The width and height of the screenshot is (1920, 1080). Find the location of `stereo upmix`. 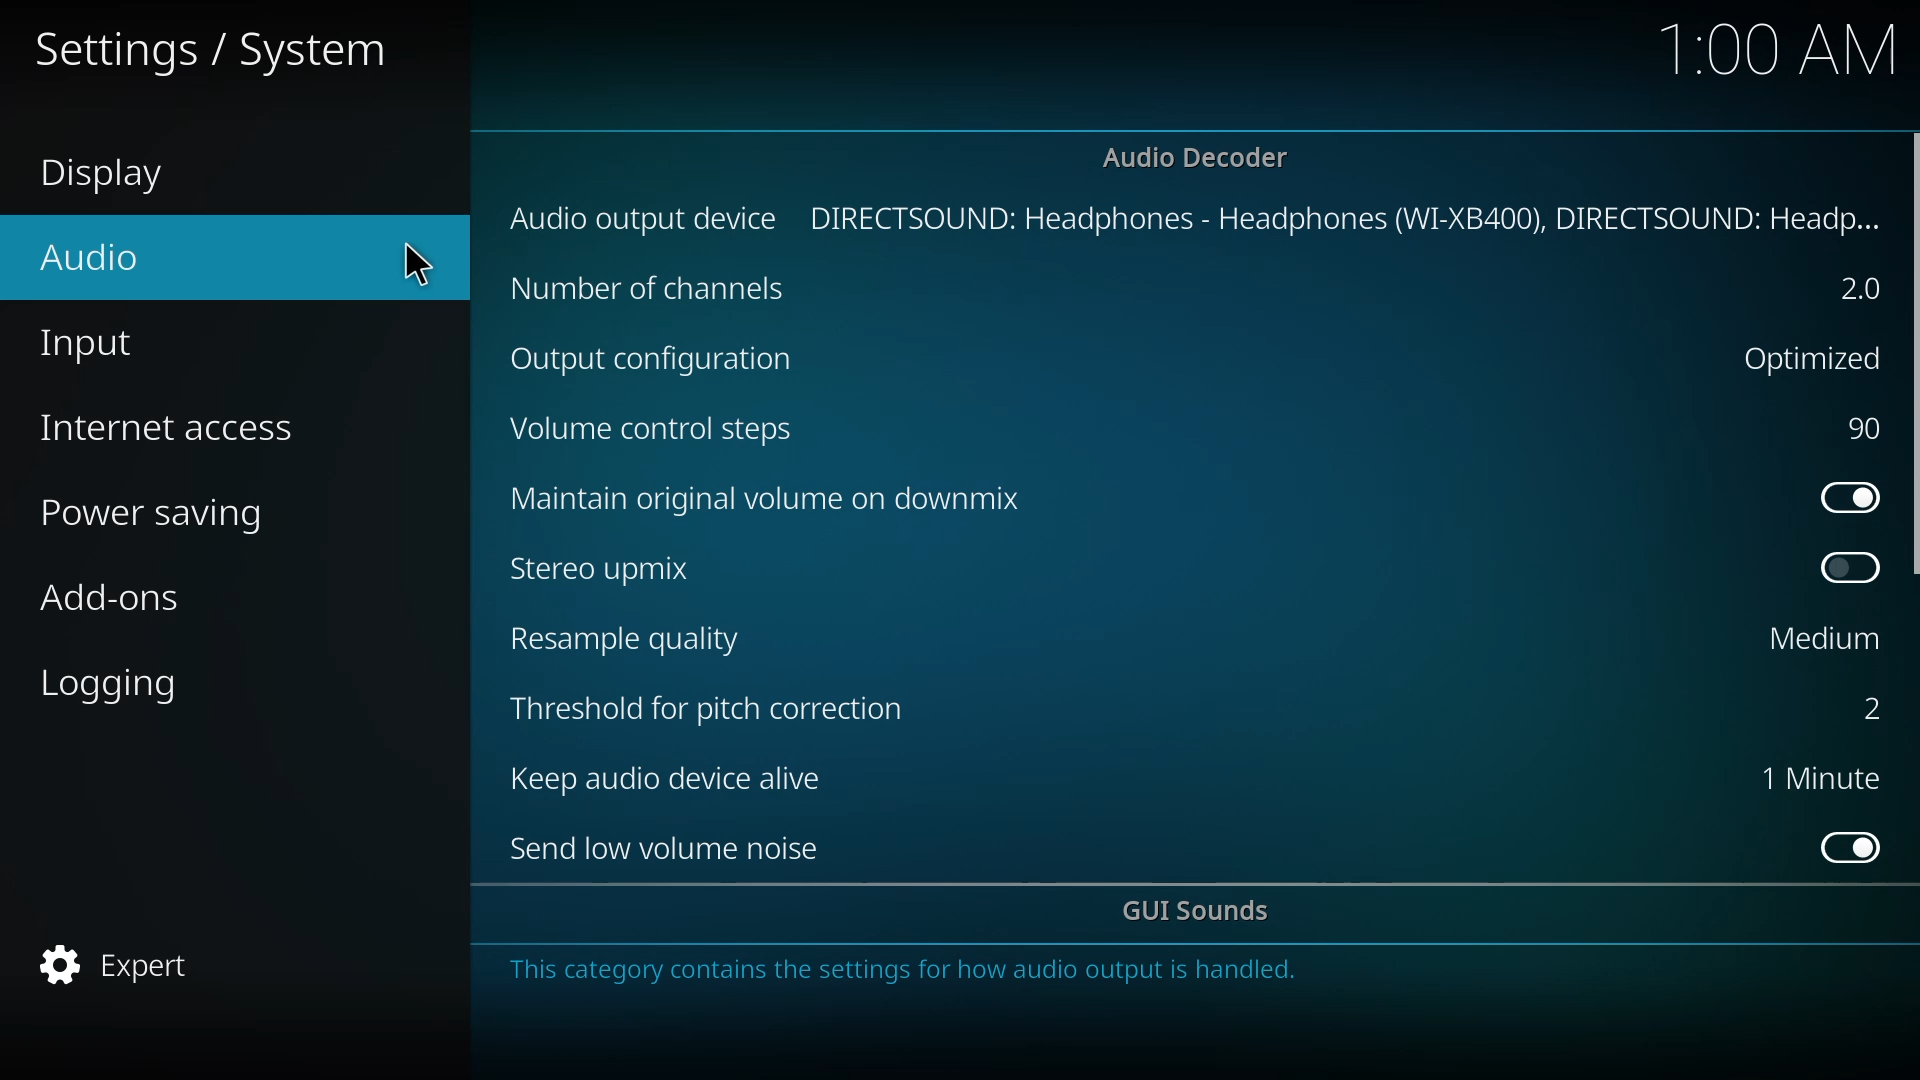

stereo upmix is located at coordinates (602, 570).